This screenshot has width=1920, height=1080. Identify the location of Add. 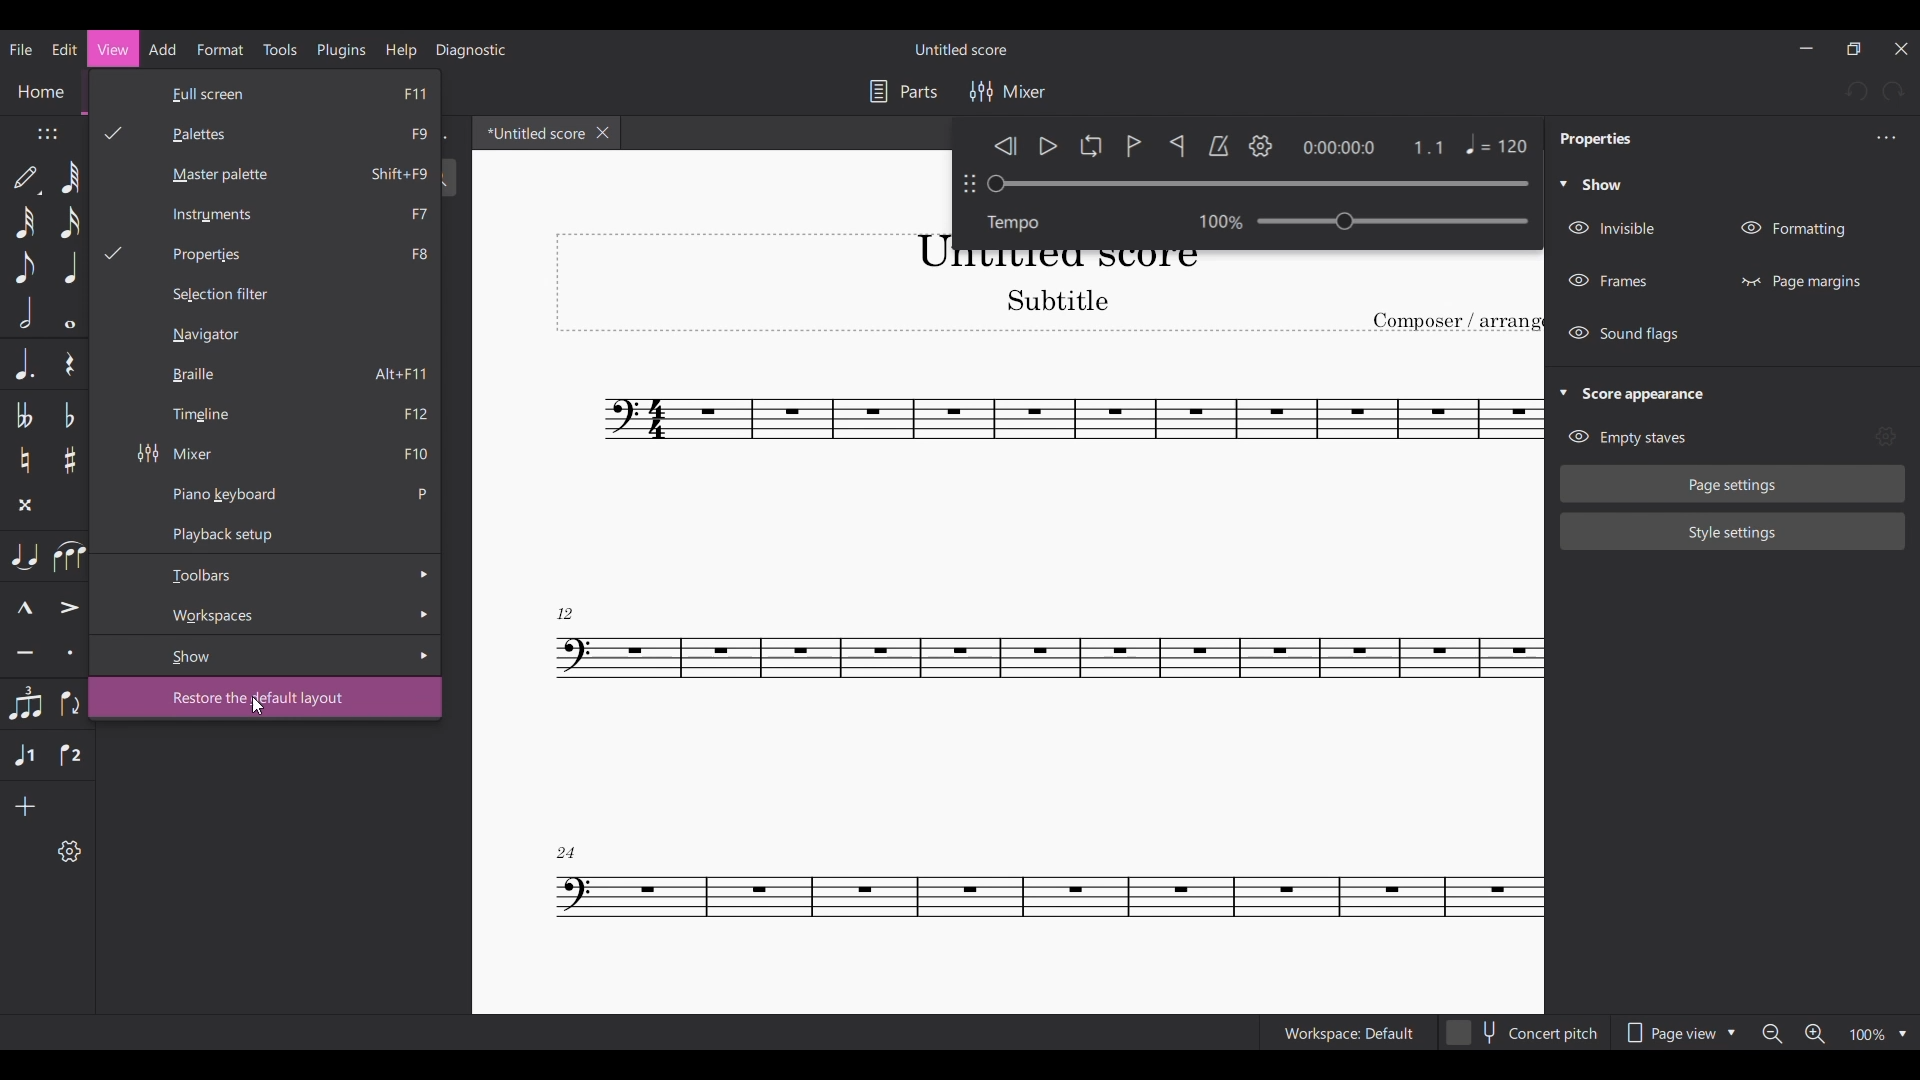
(162, 49).